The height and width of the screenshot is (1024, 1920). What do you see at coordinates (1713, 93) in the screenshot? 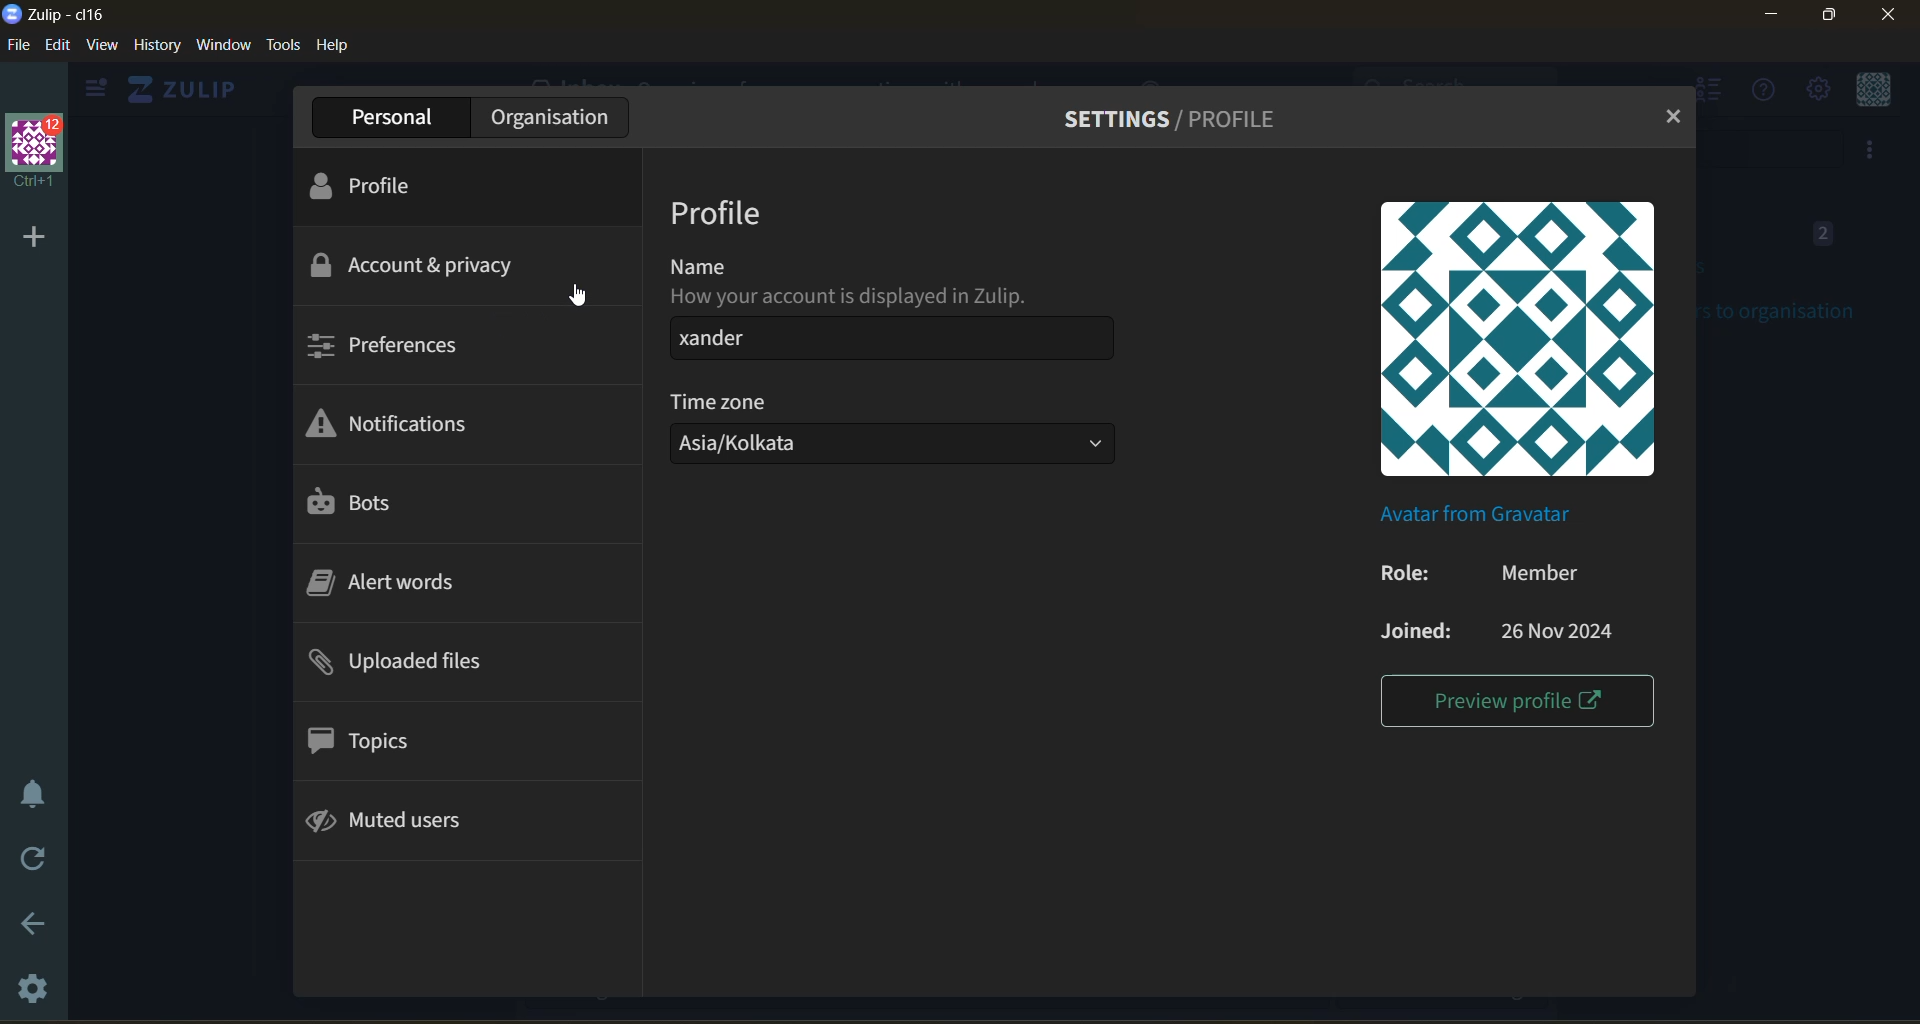
I see `hide user list` at bounding box center [1713, 93].